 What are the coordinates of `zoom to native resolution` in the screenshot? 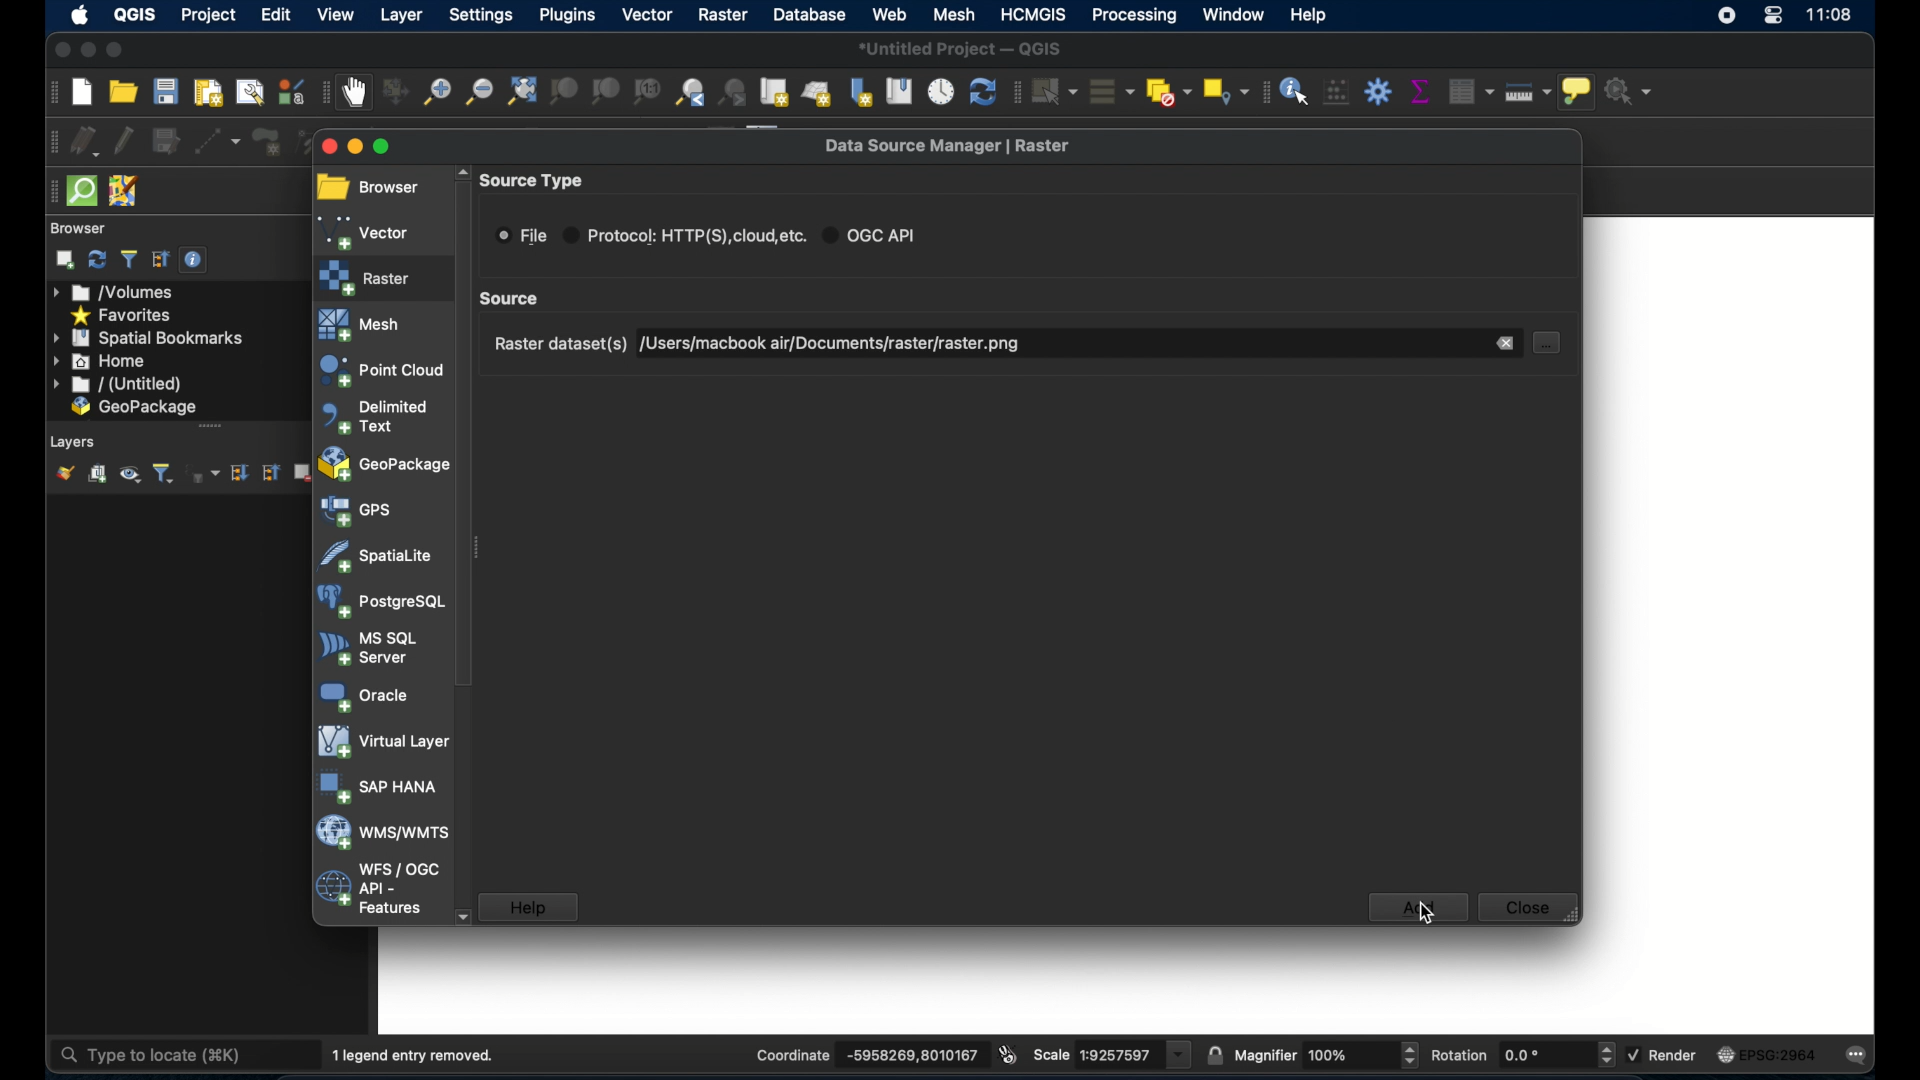 It's located at (647, 91).